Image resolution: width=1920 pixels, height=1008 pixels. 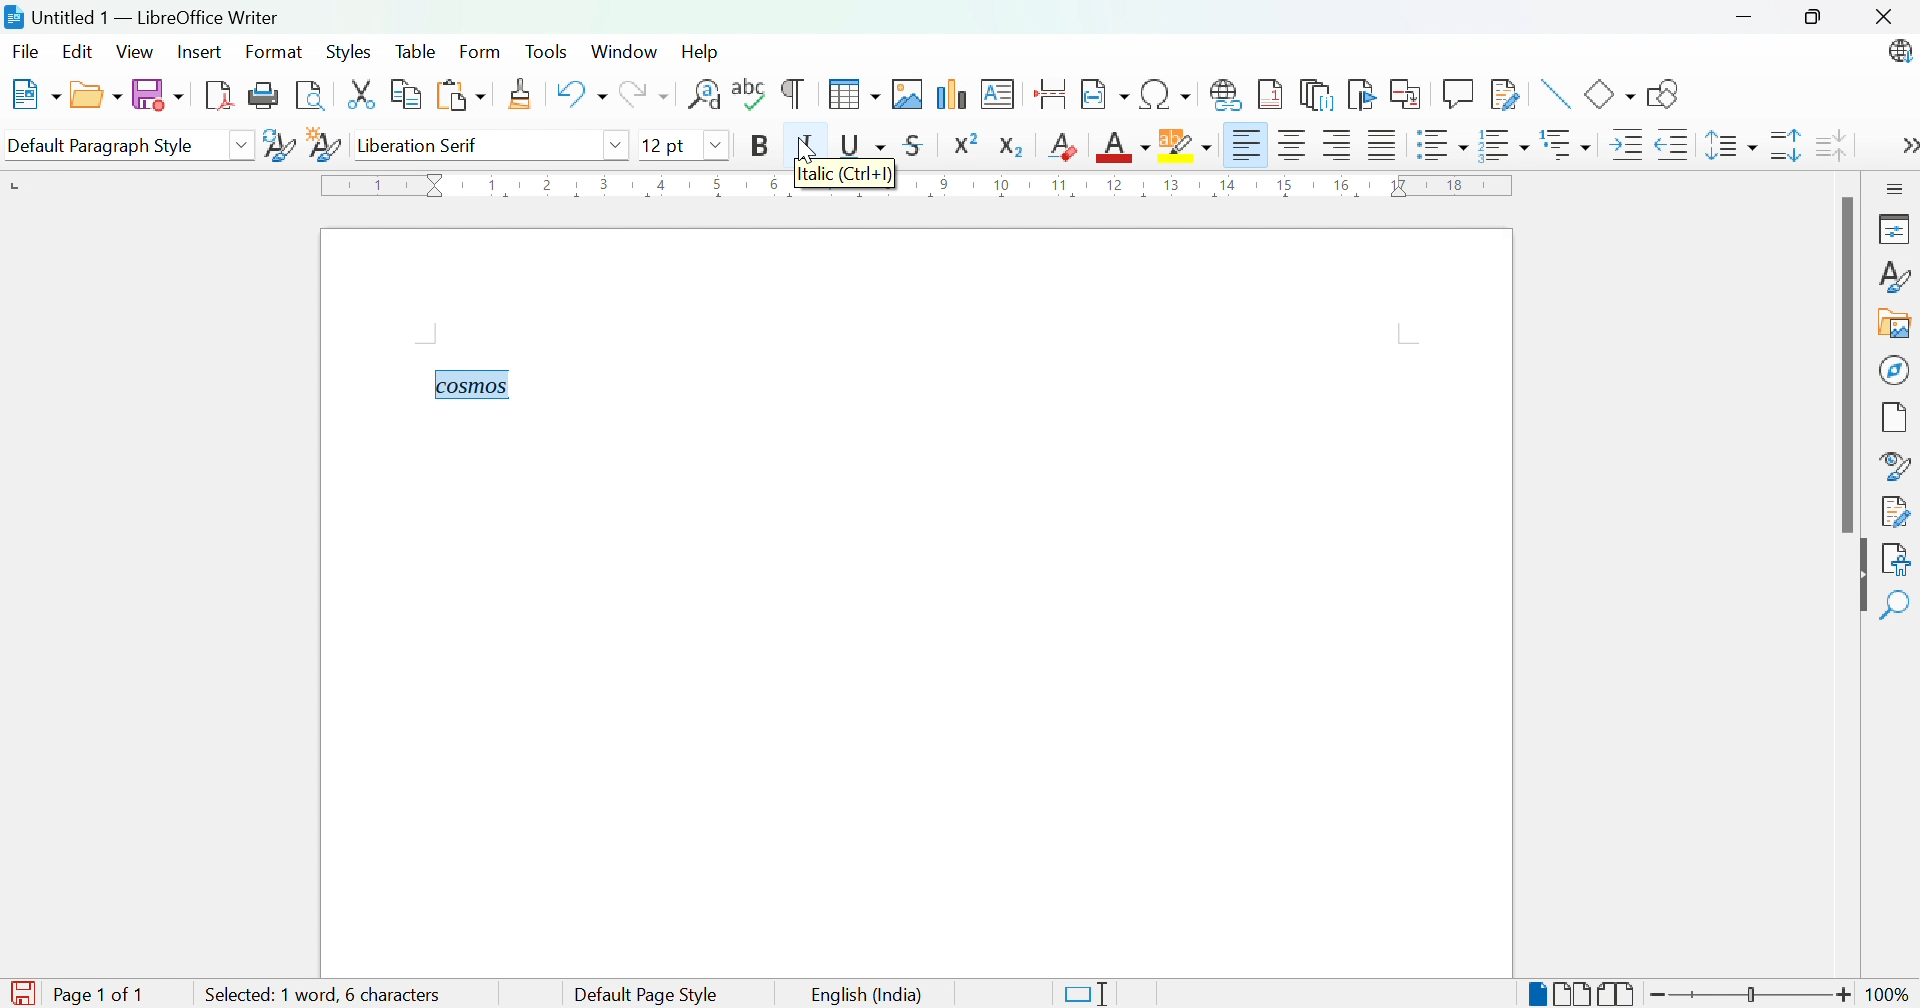 What do you see at coordinates (1611, 94) in the screenshot?
I see `Basic shapes` at bounding box center [1611, 94].